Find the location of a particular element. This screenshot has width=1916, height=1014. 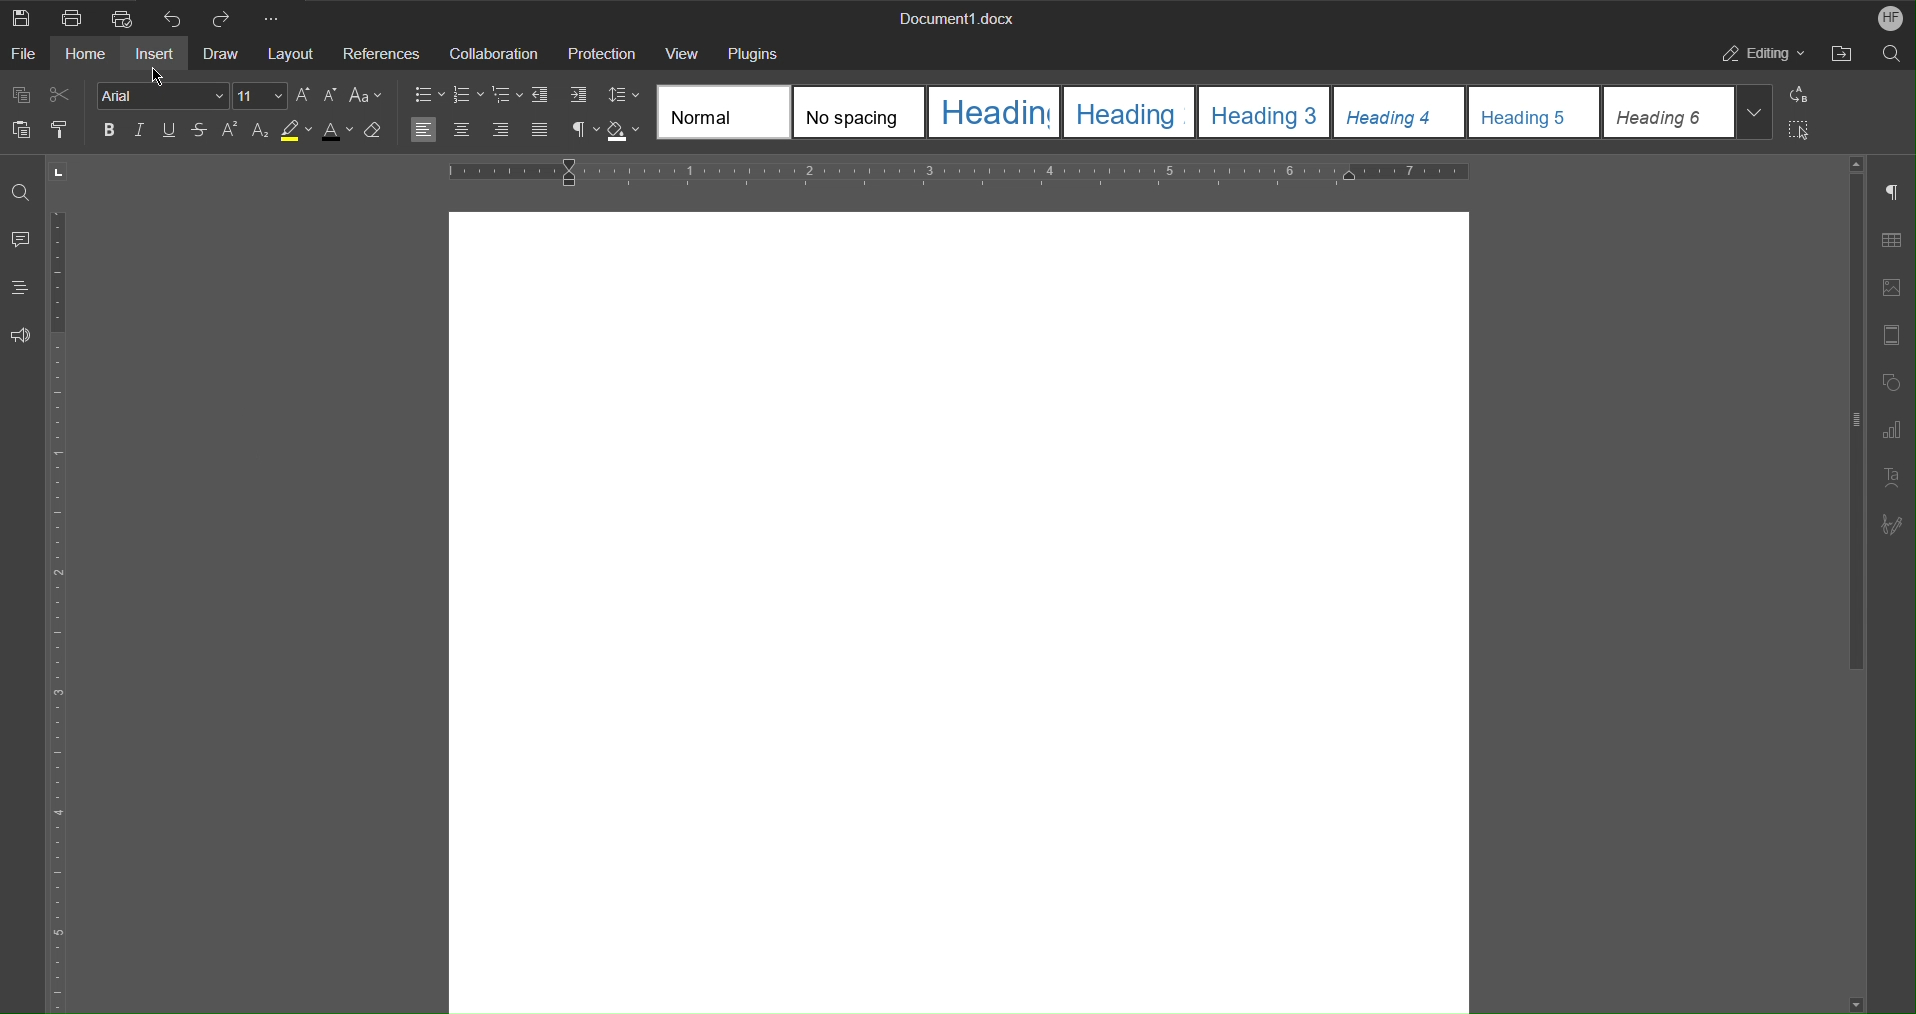

Erase Style is located at coordinates (374, 131).